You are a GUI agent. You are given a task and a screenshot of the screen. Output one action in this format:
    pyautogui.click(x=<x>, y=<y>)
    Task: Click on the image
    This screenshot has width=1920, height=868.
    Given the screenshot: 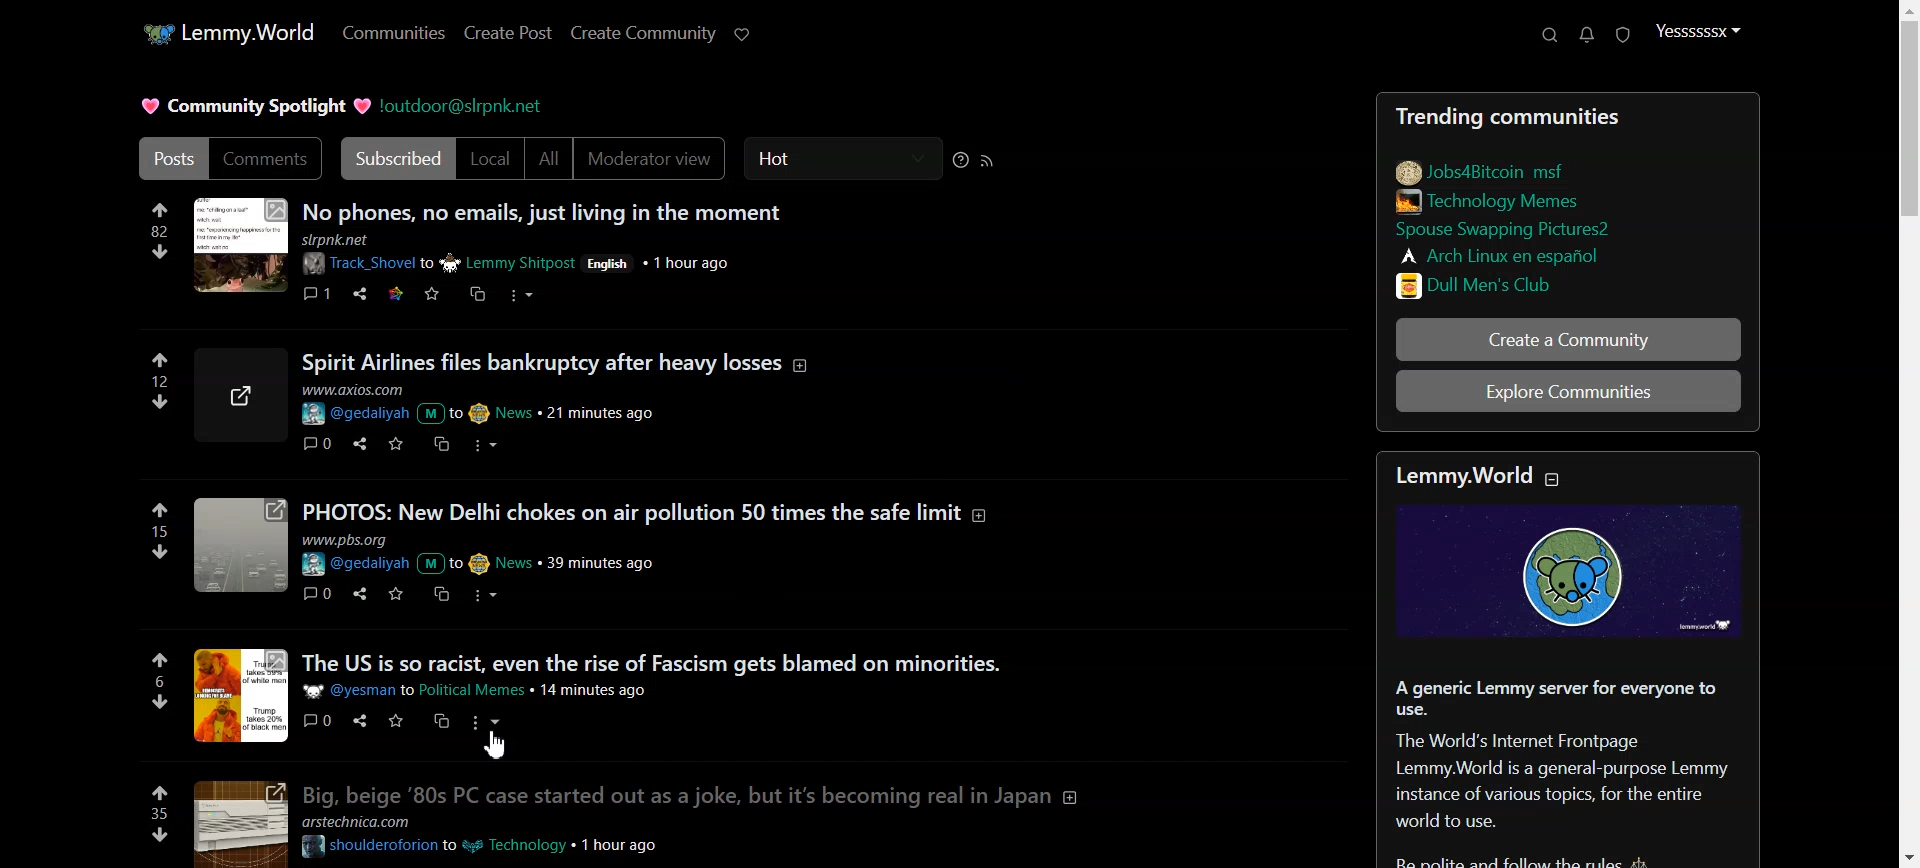 What is the action you would take?
    pyautogui.click(x=239, y=548)
    